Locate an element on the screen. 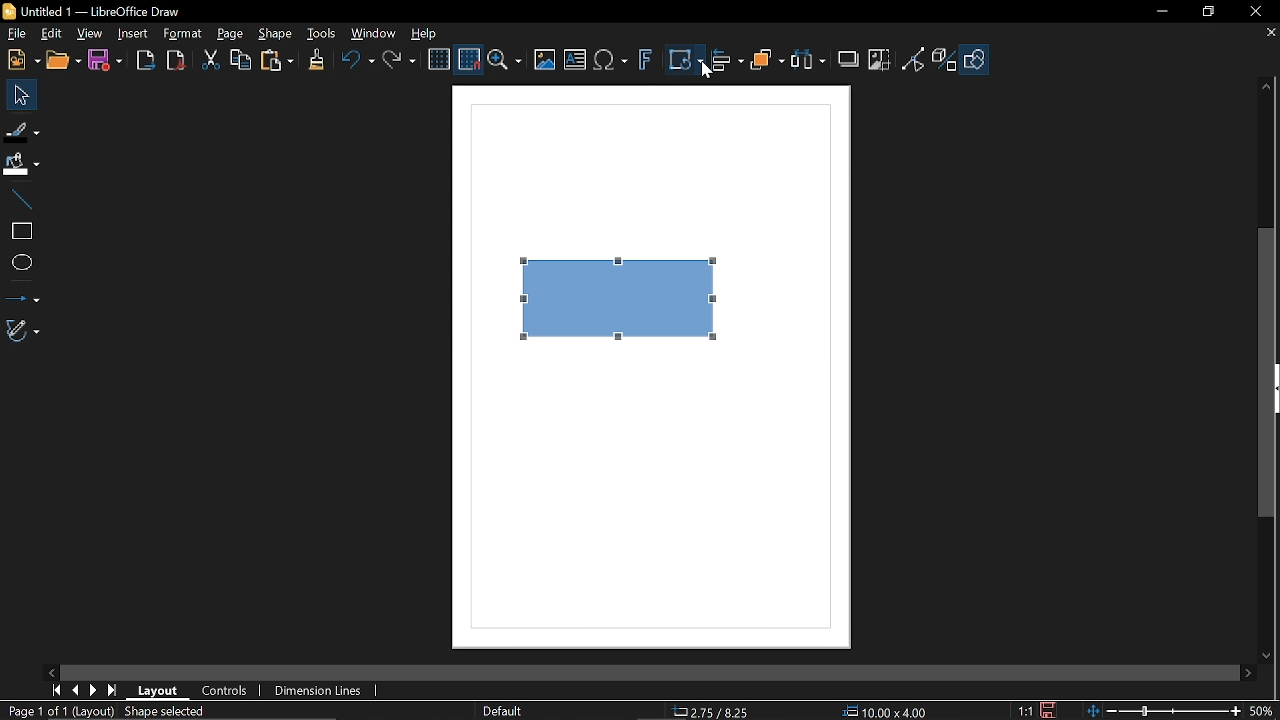 This screenshot has width=1280, height=720. Page 1 of 1 (Layout) is located at coordinates (60, 712).